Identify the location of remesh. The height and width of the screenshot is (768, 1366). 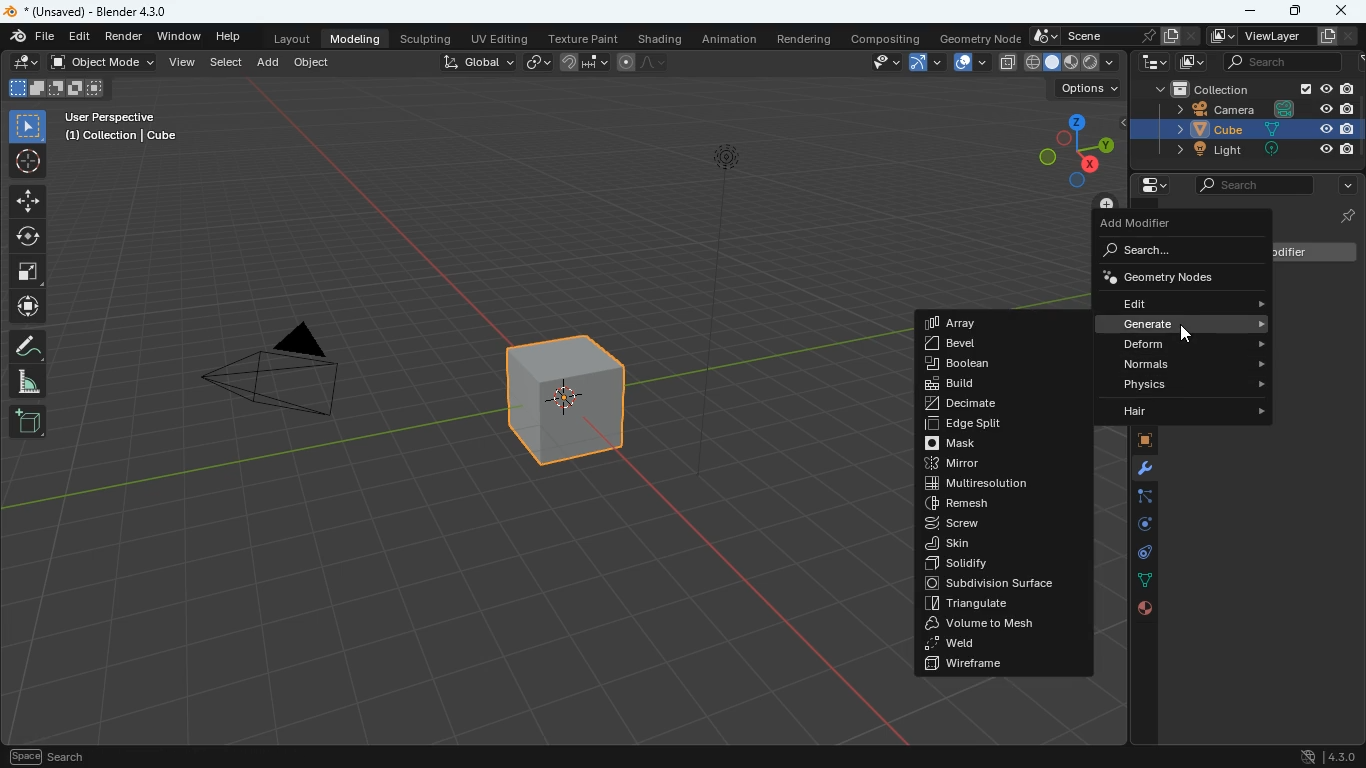
(995, 502).